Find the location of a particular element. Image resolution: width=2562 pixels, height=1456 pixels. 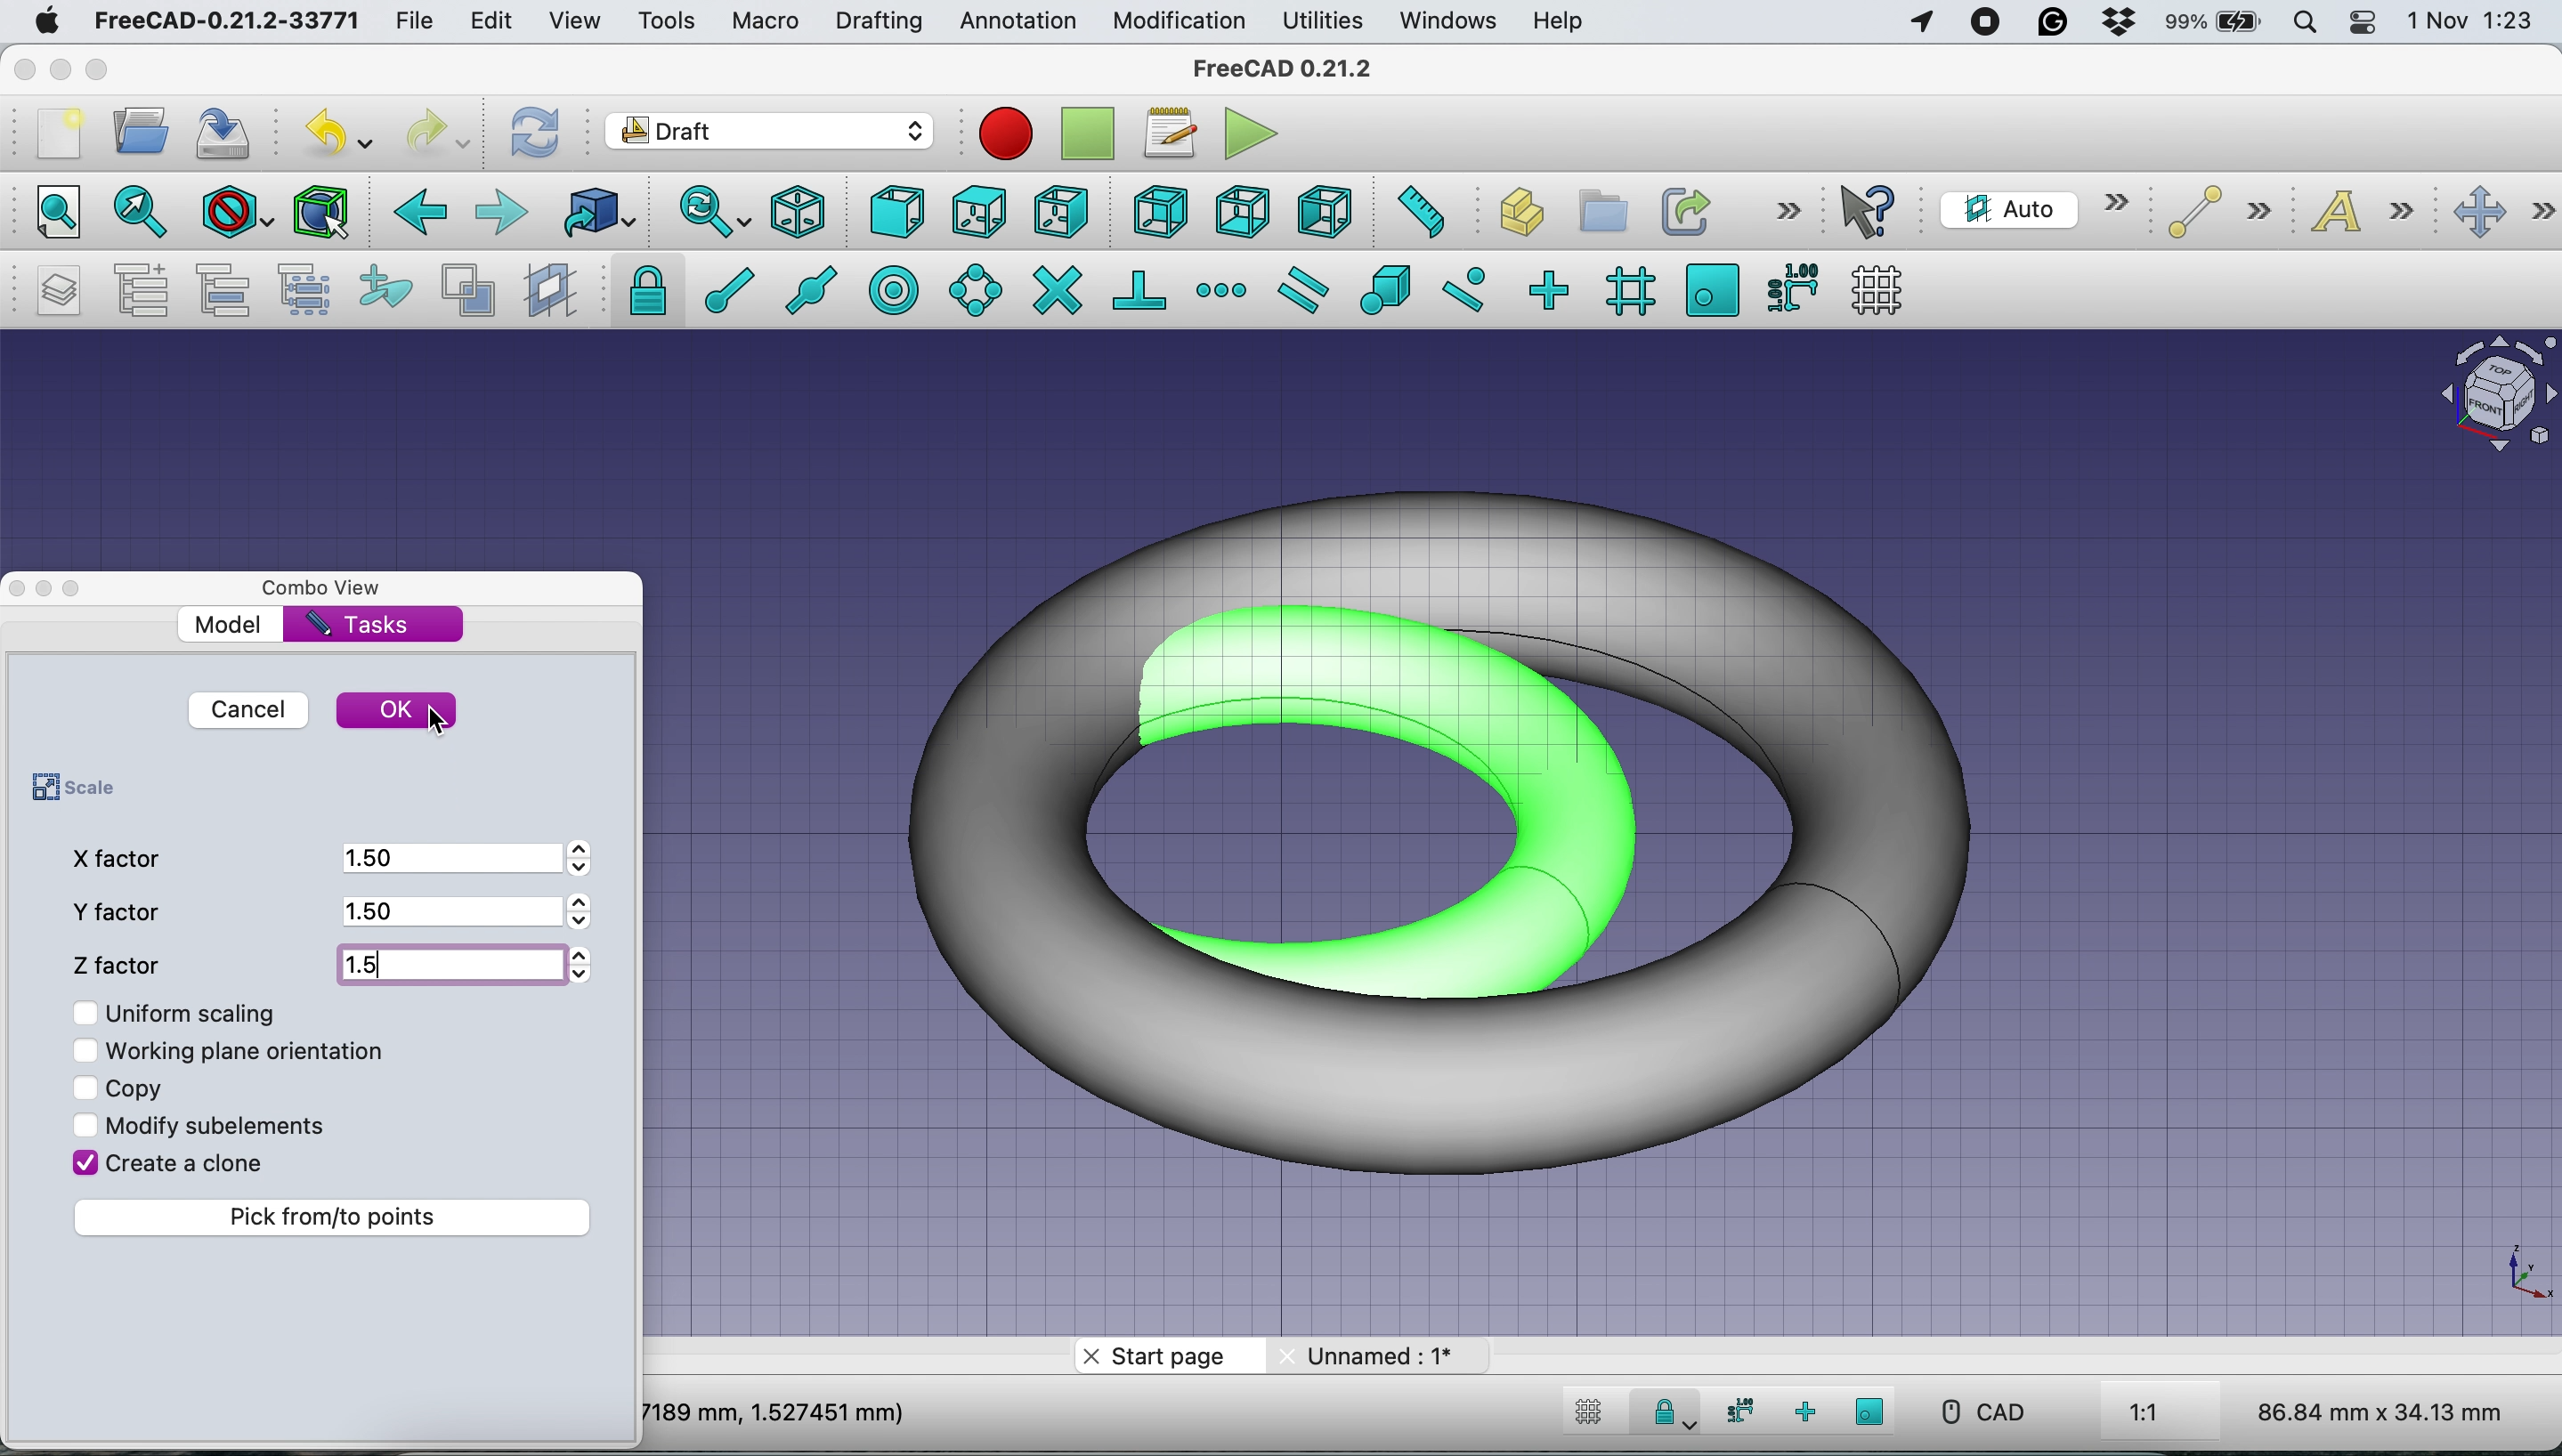

Arrows is located at coordinates (587, 914).